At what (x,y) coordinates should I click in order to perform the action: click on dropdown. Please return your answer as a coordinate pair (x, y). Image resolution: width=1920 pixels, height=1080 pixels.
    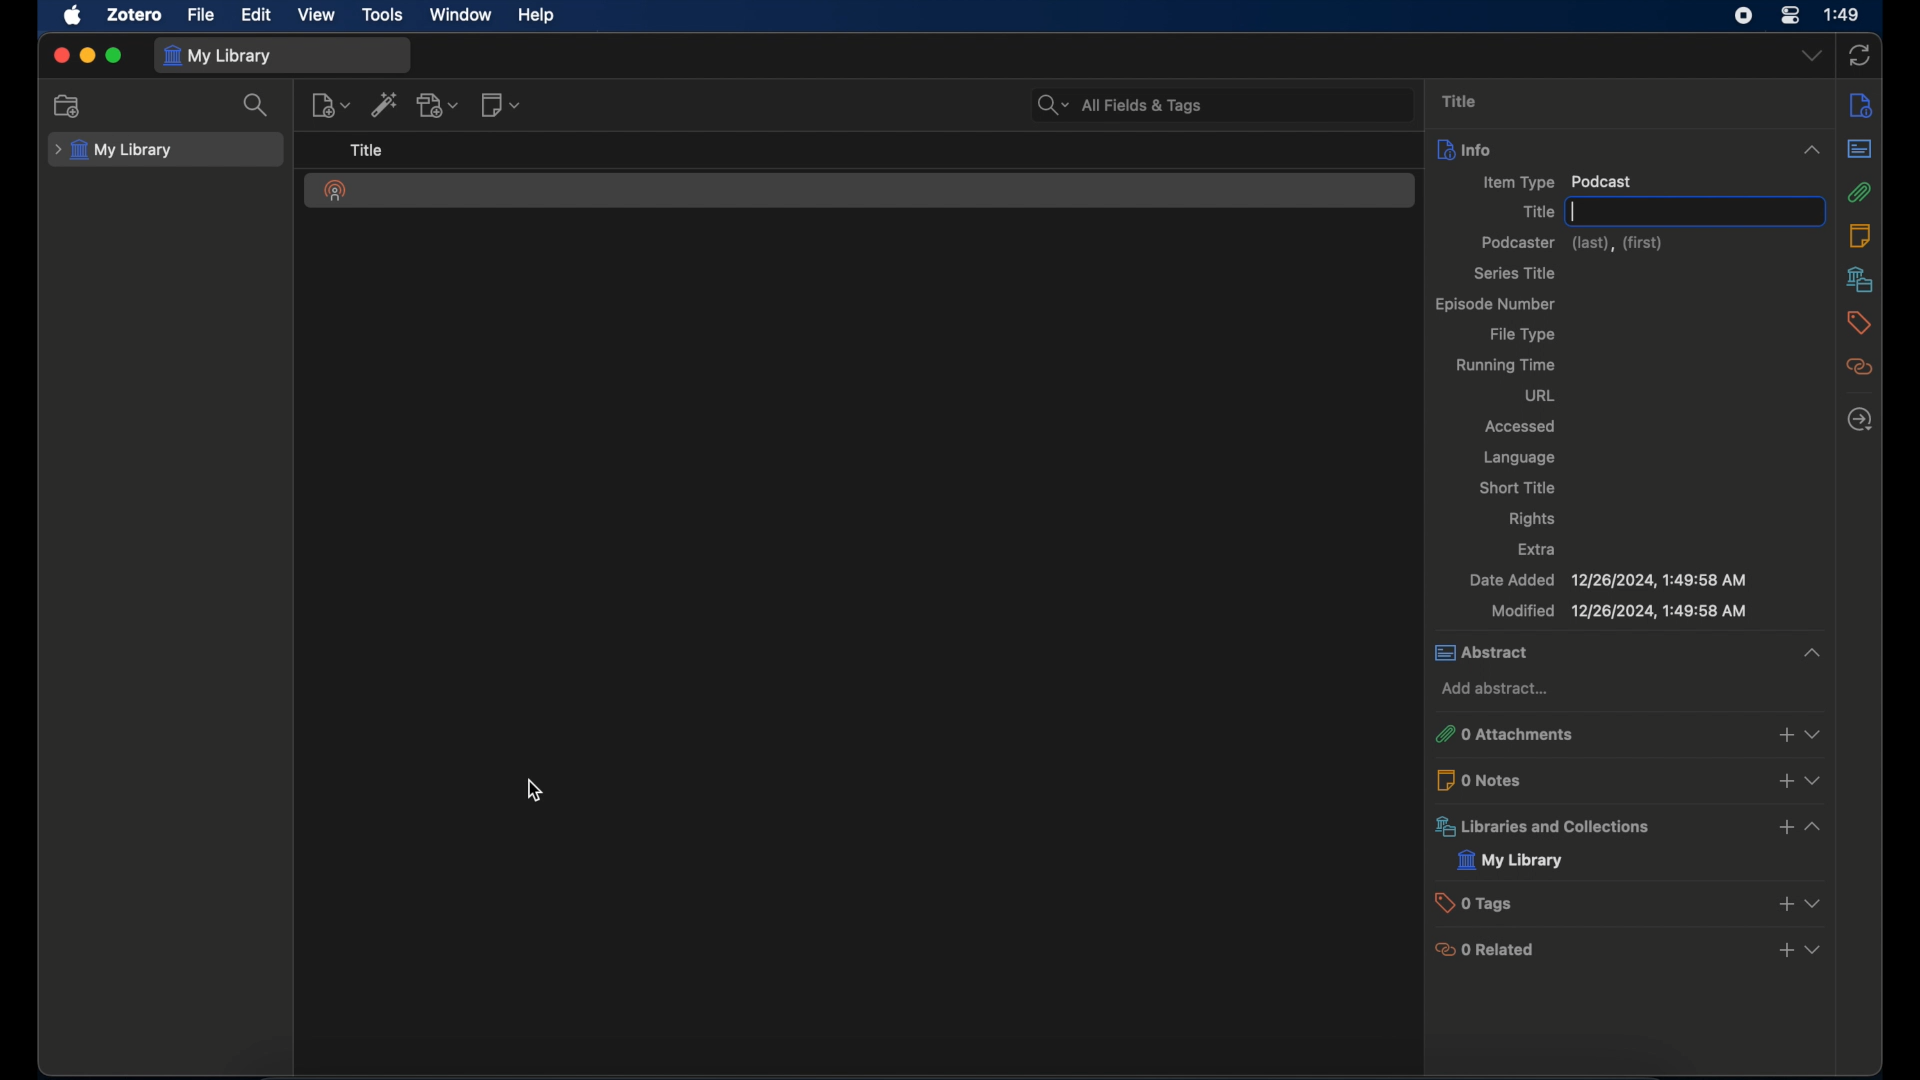
    Looking at the image, I should click on (1813, 56).